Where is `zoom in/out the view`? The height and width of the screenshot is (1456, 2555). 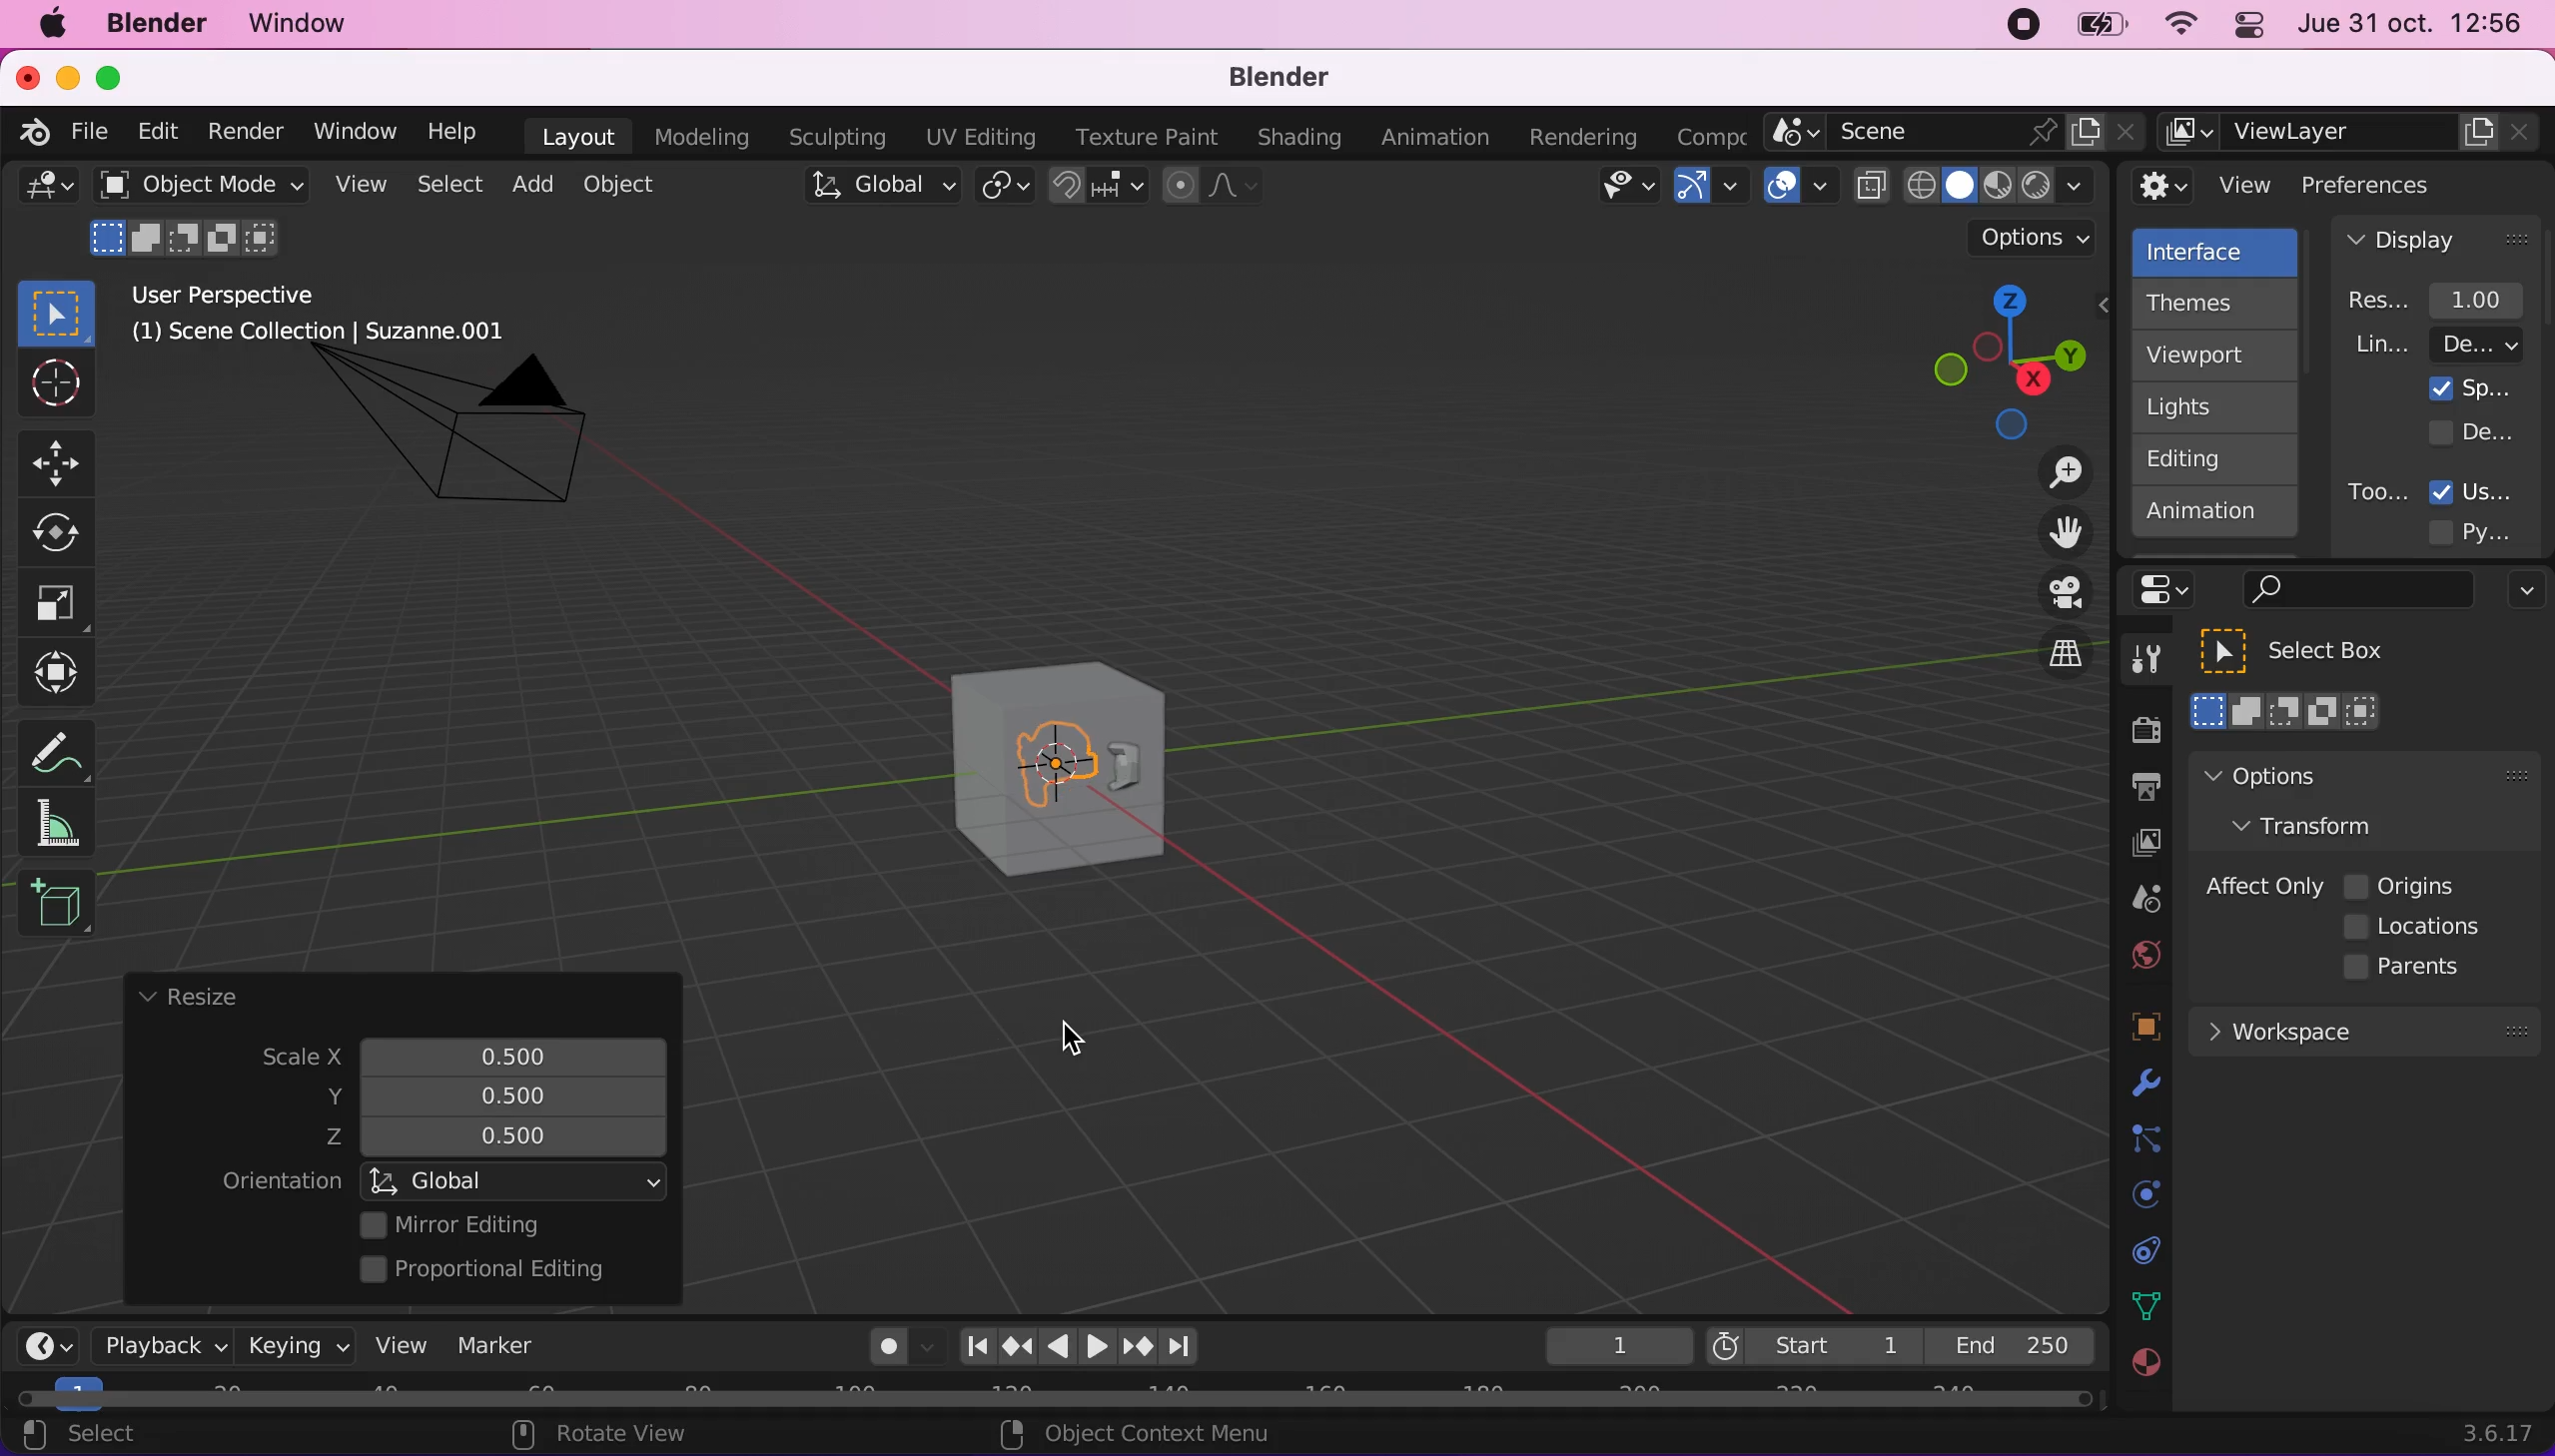 zoom in/out the view is located at coordinates (2055, 472).